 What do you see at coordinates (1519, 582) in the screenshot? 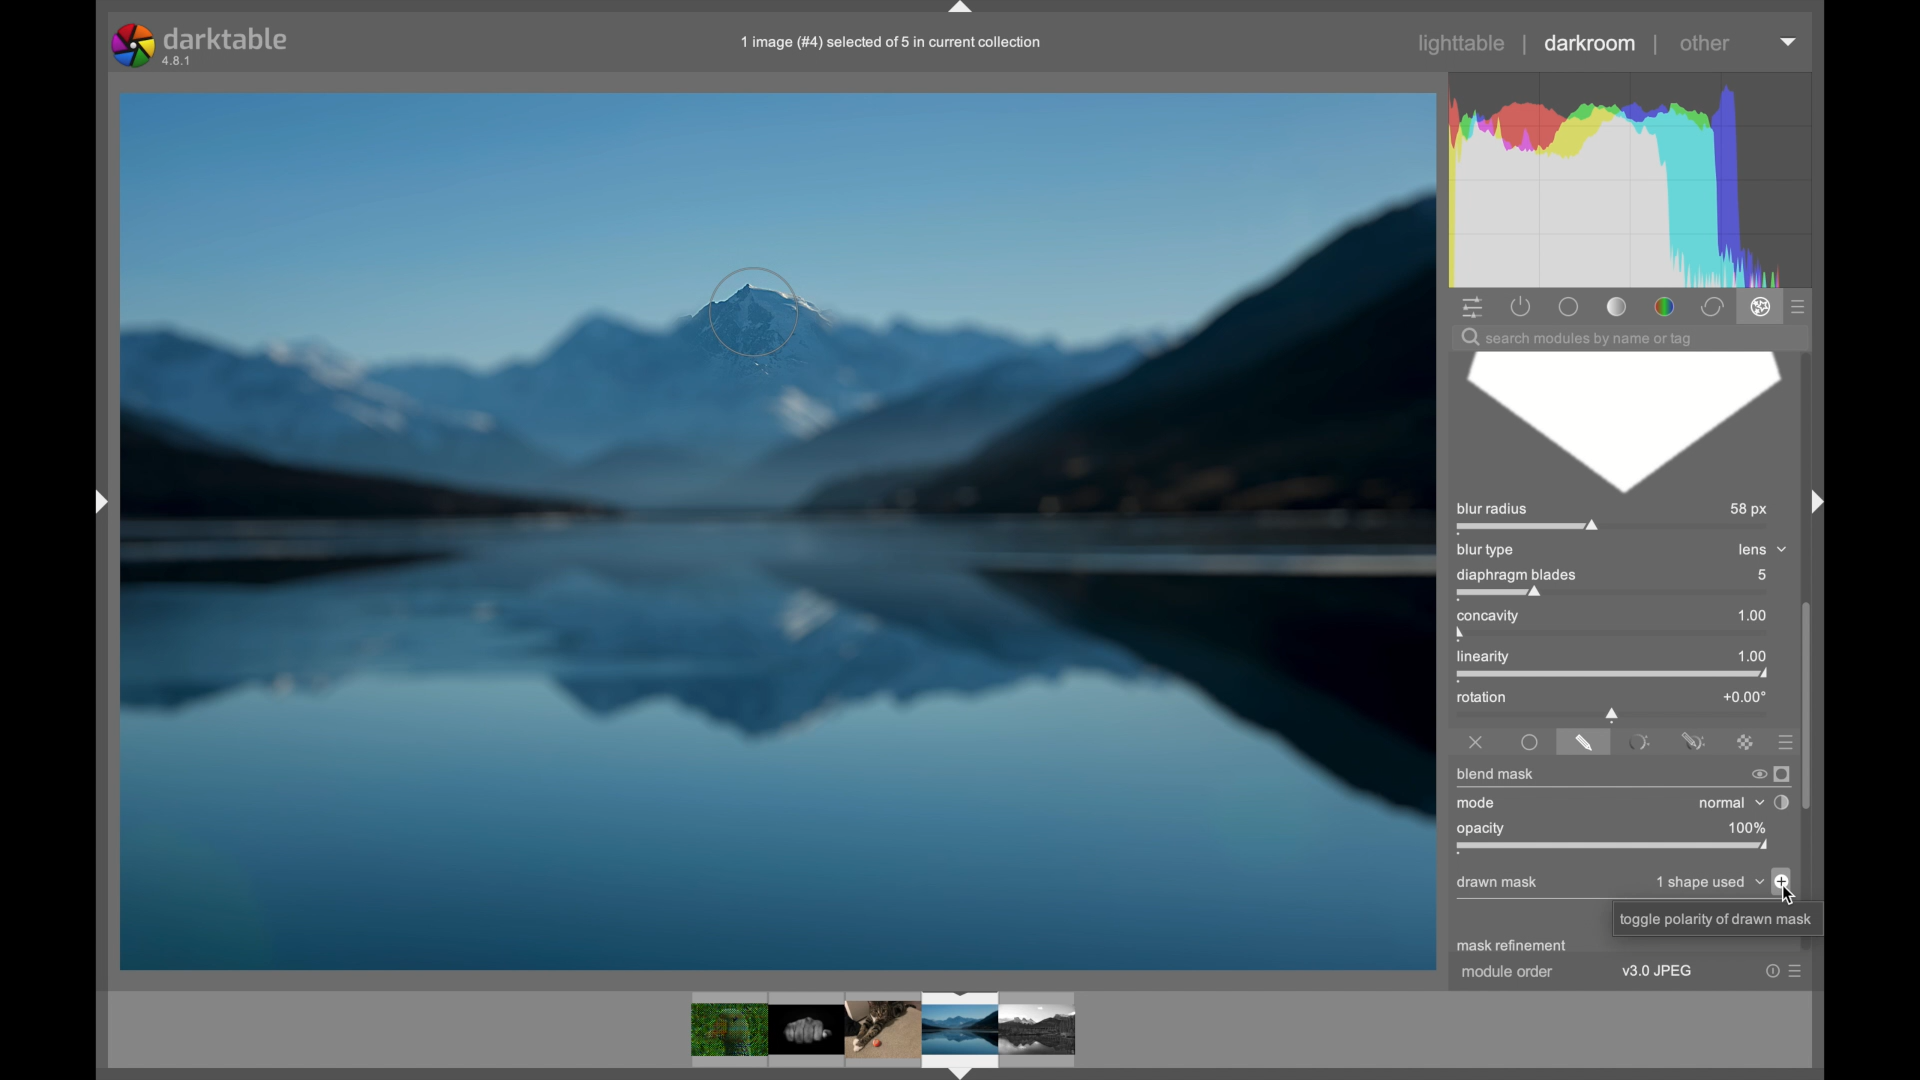
I see `diaphragm blades` at bounding box center [1519, 582].